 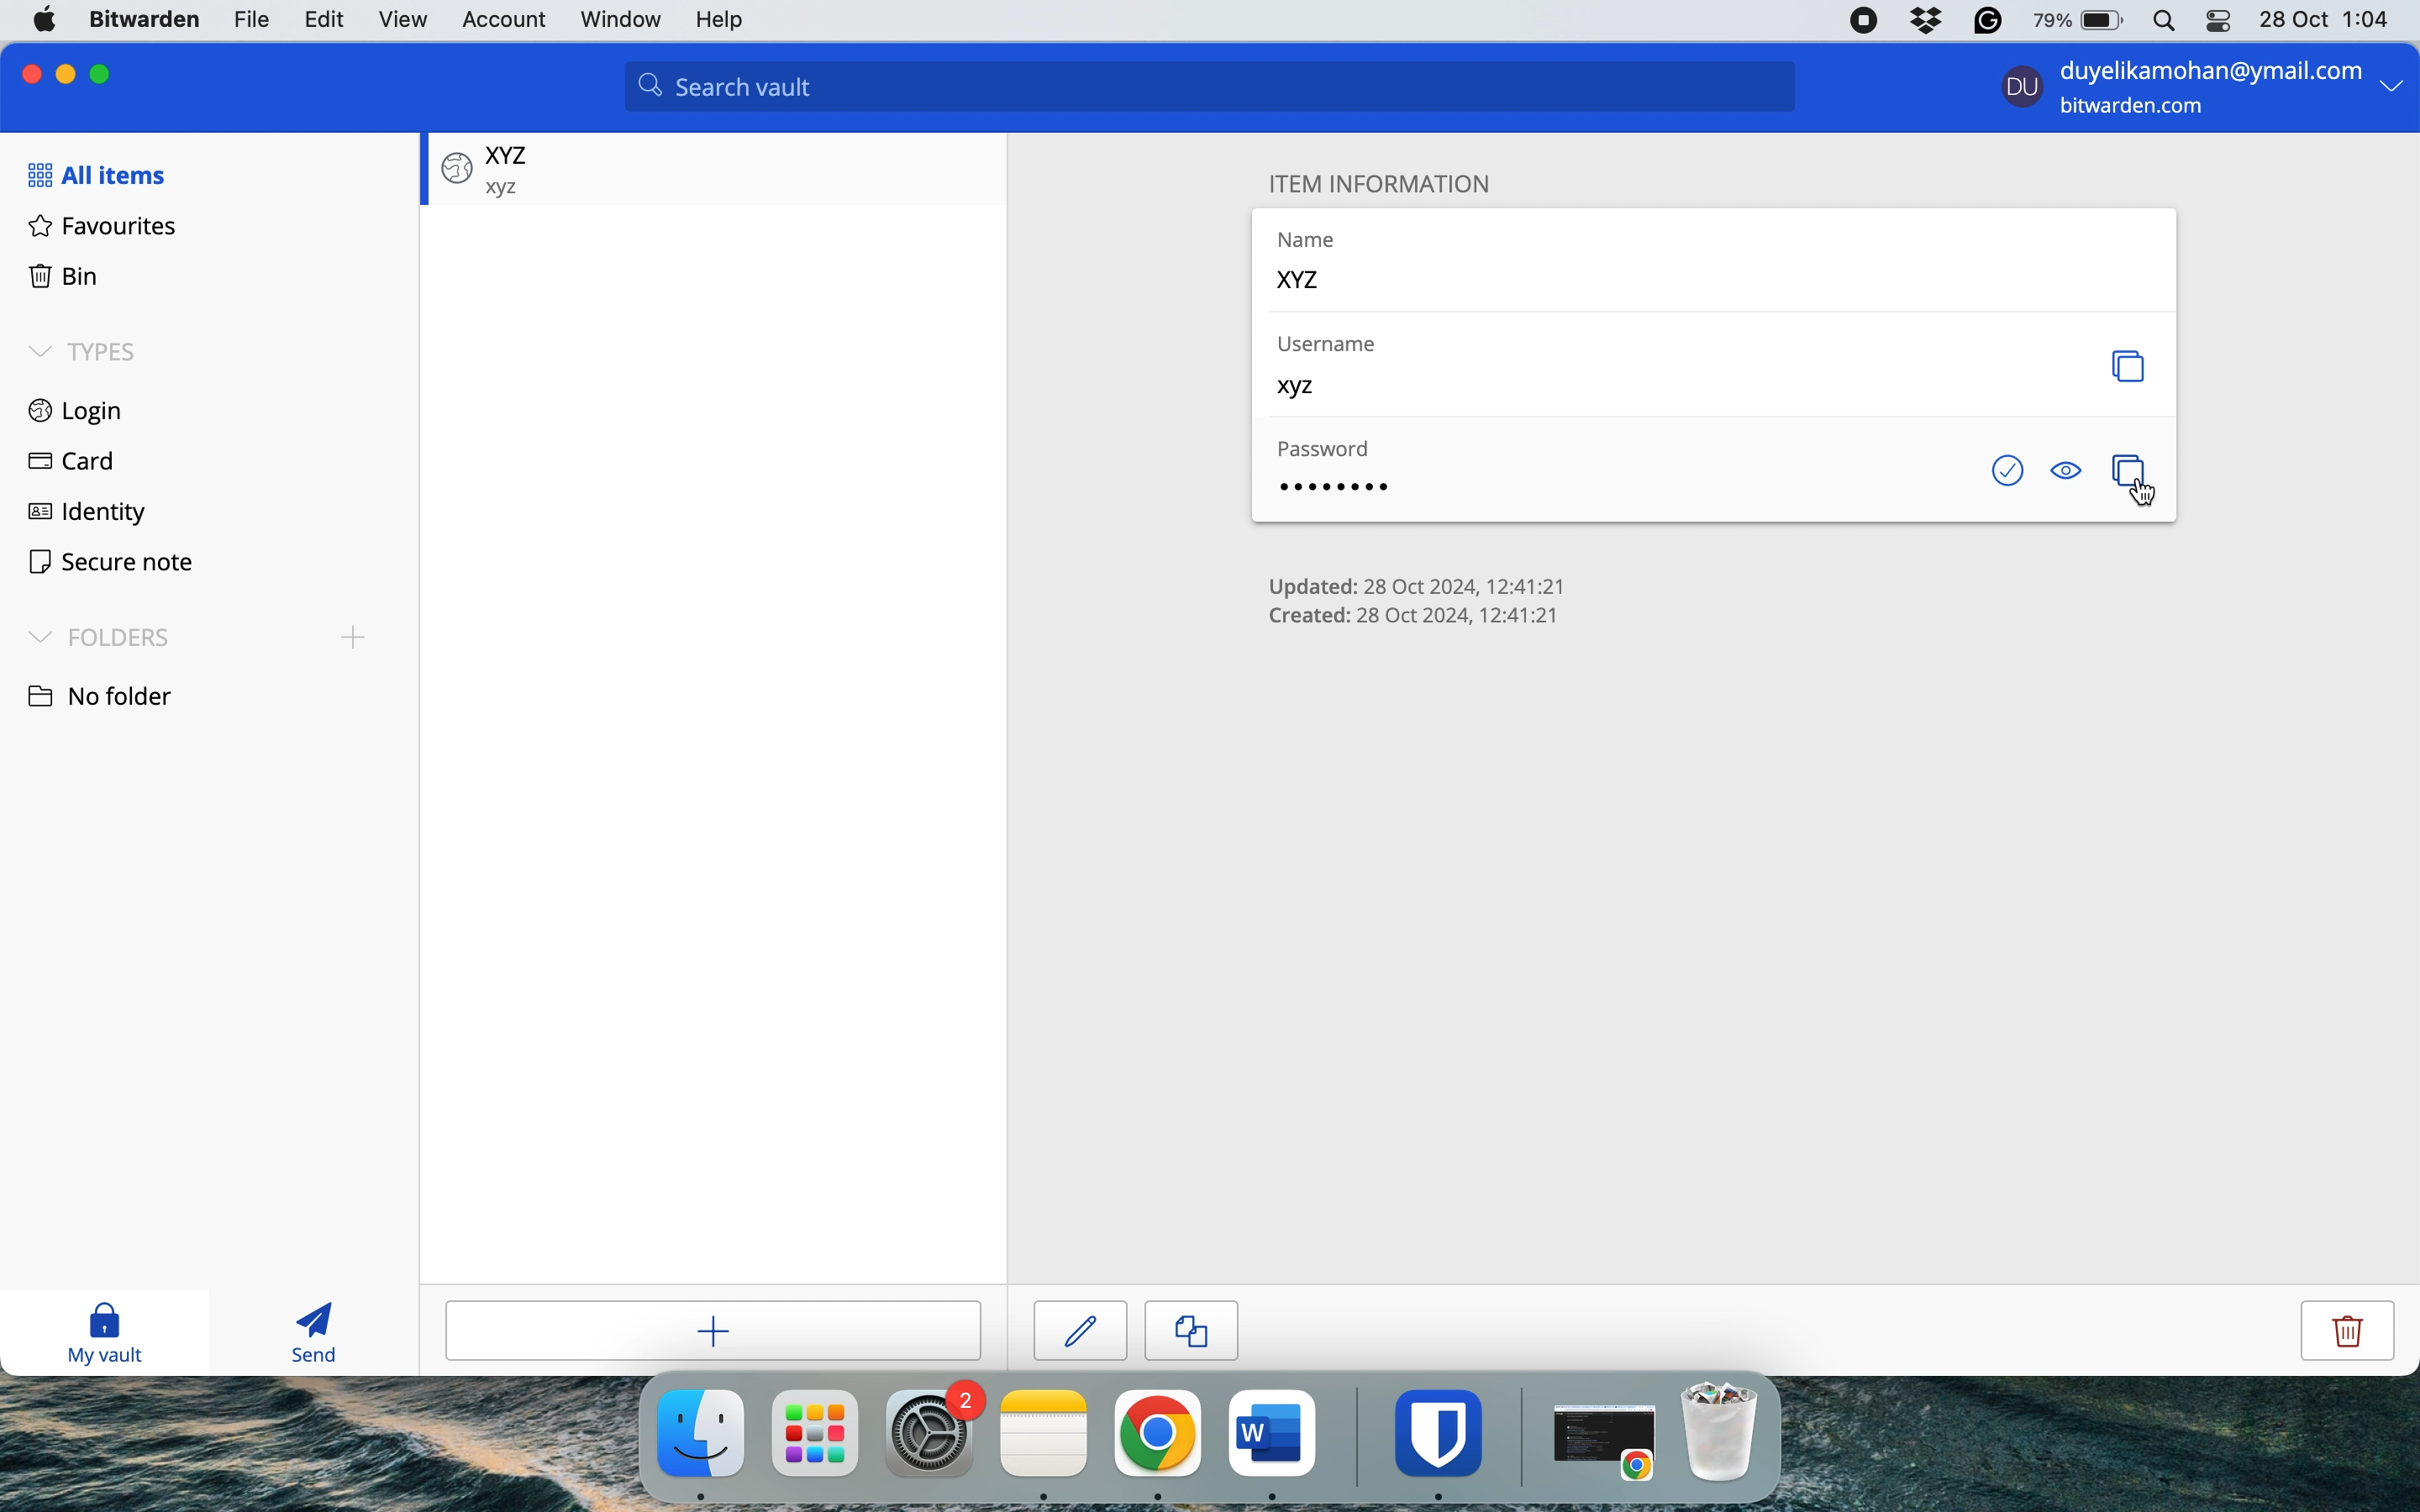 I want to click on click cursor, so click(x=2153, y=502).